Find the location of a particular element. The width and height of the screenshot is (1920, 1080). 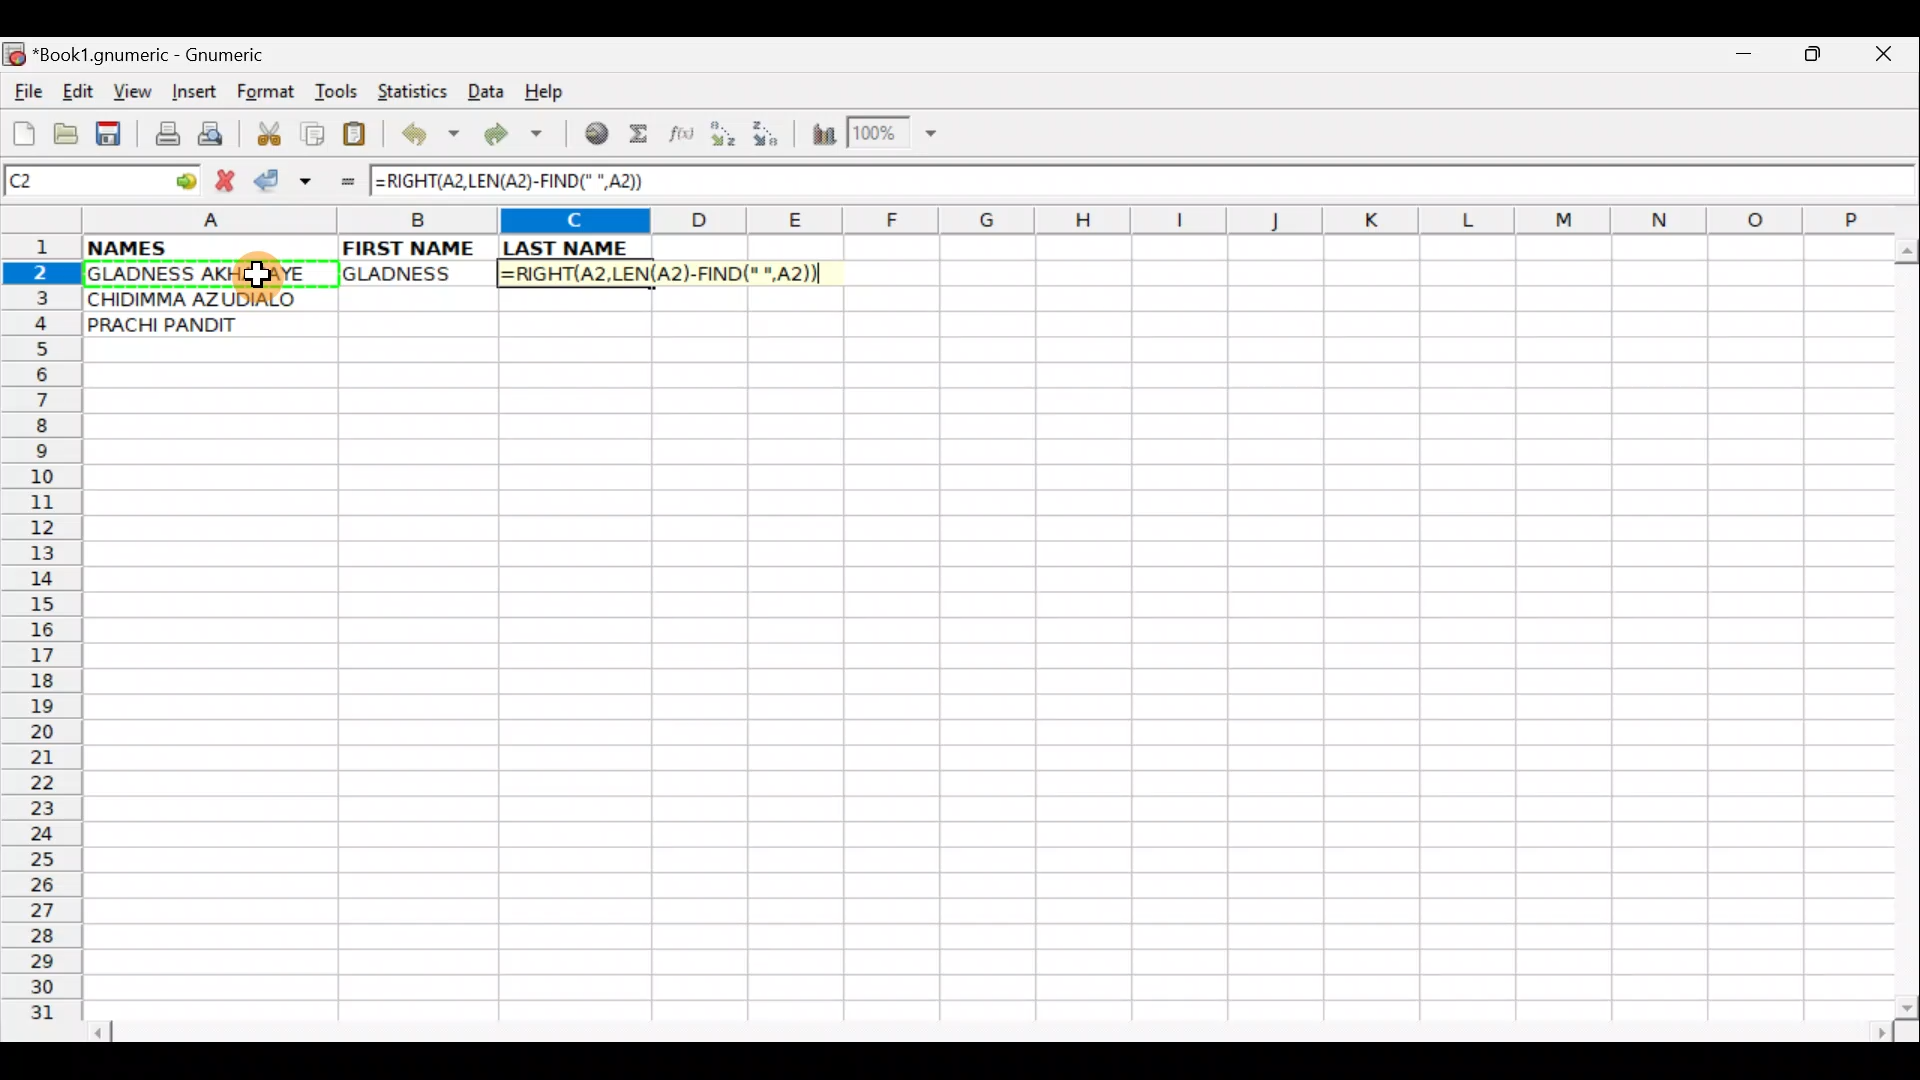

Data is located at coordinates (485, 90).